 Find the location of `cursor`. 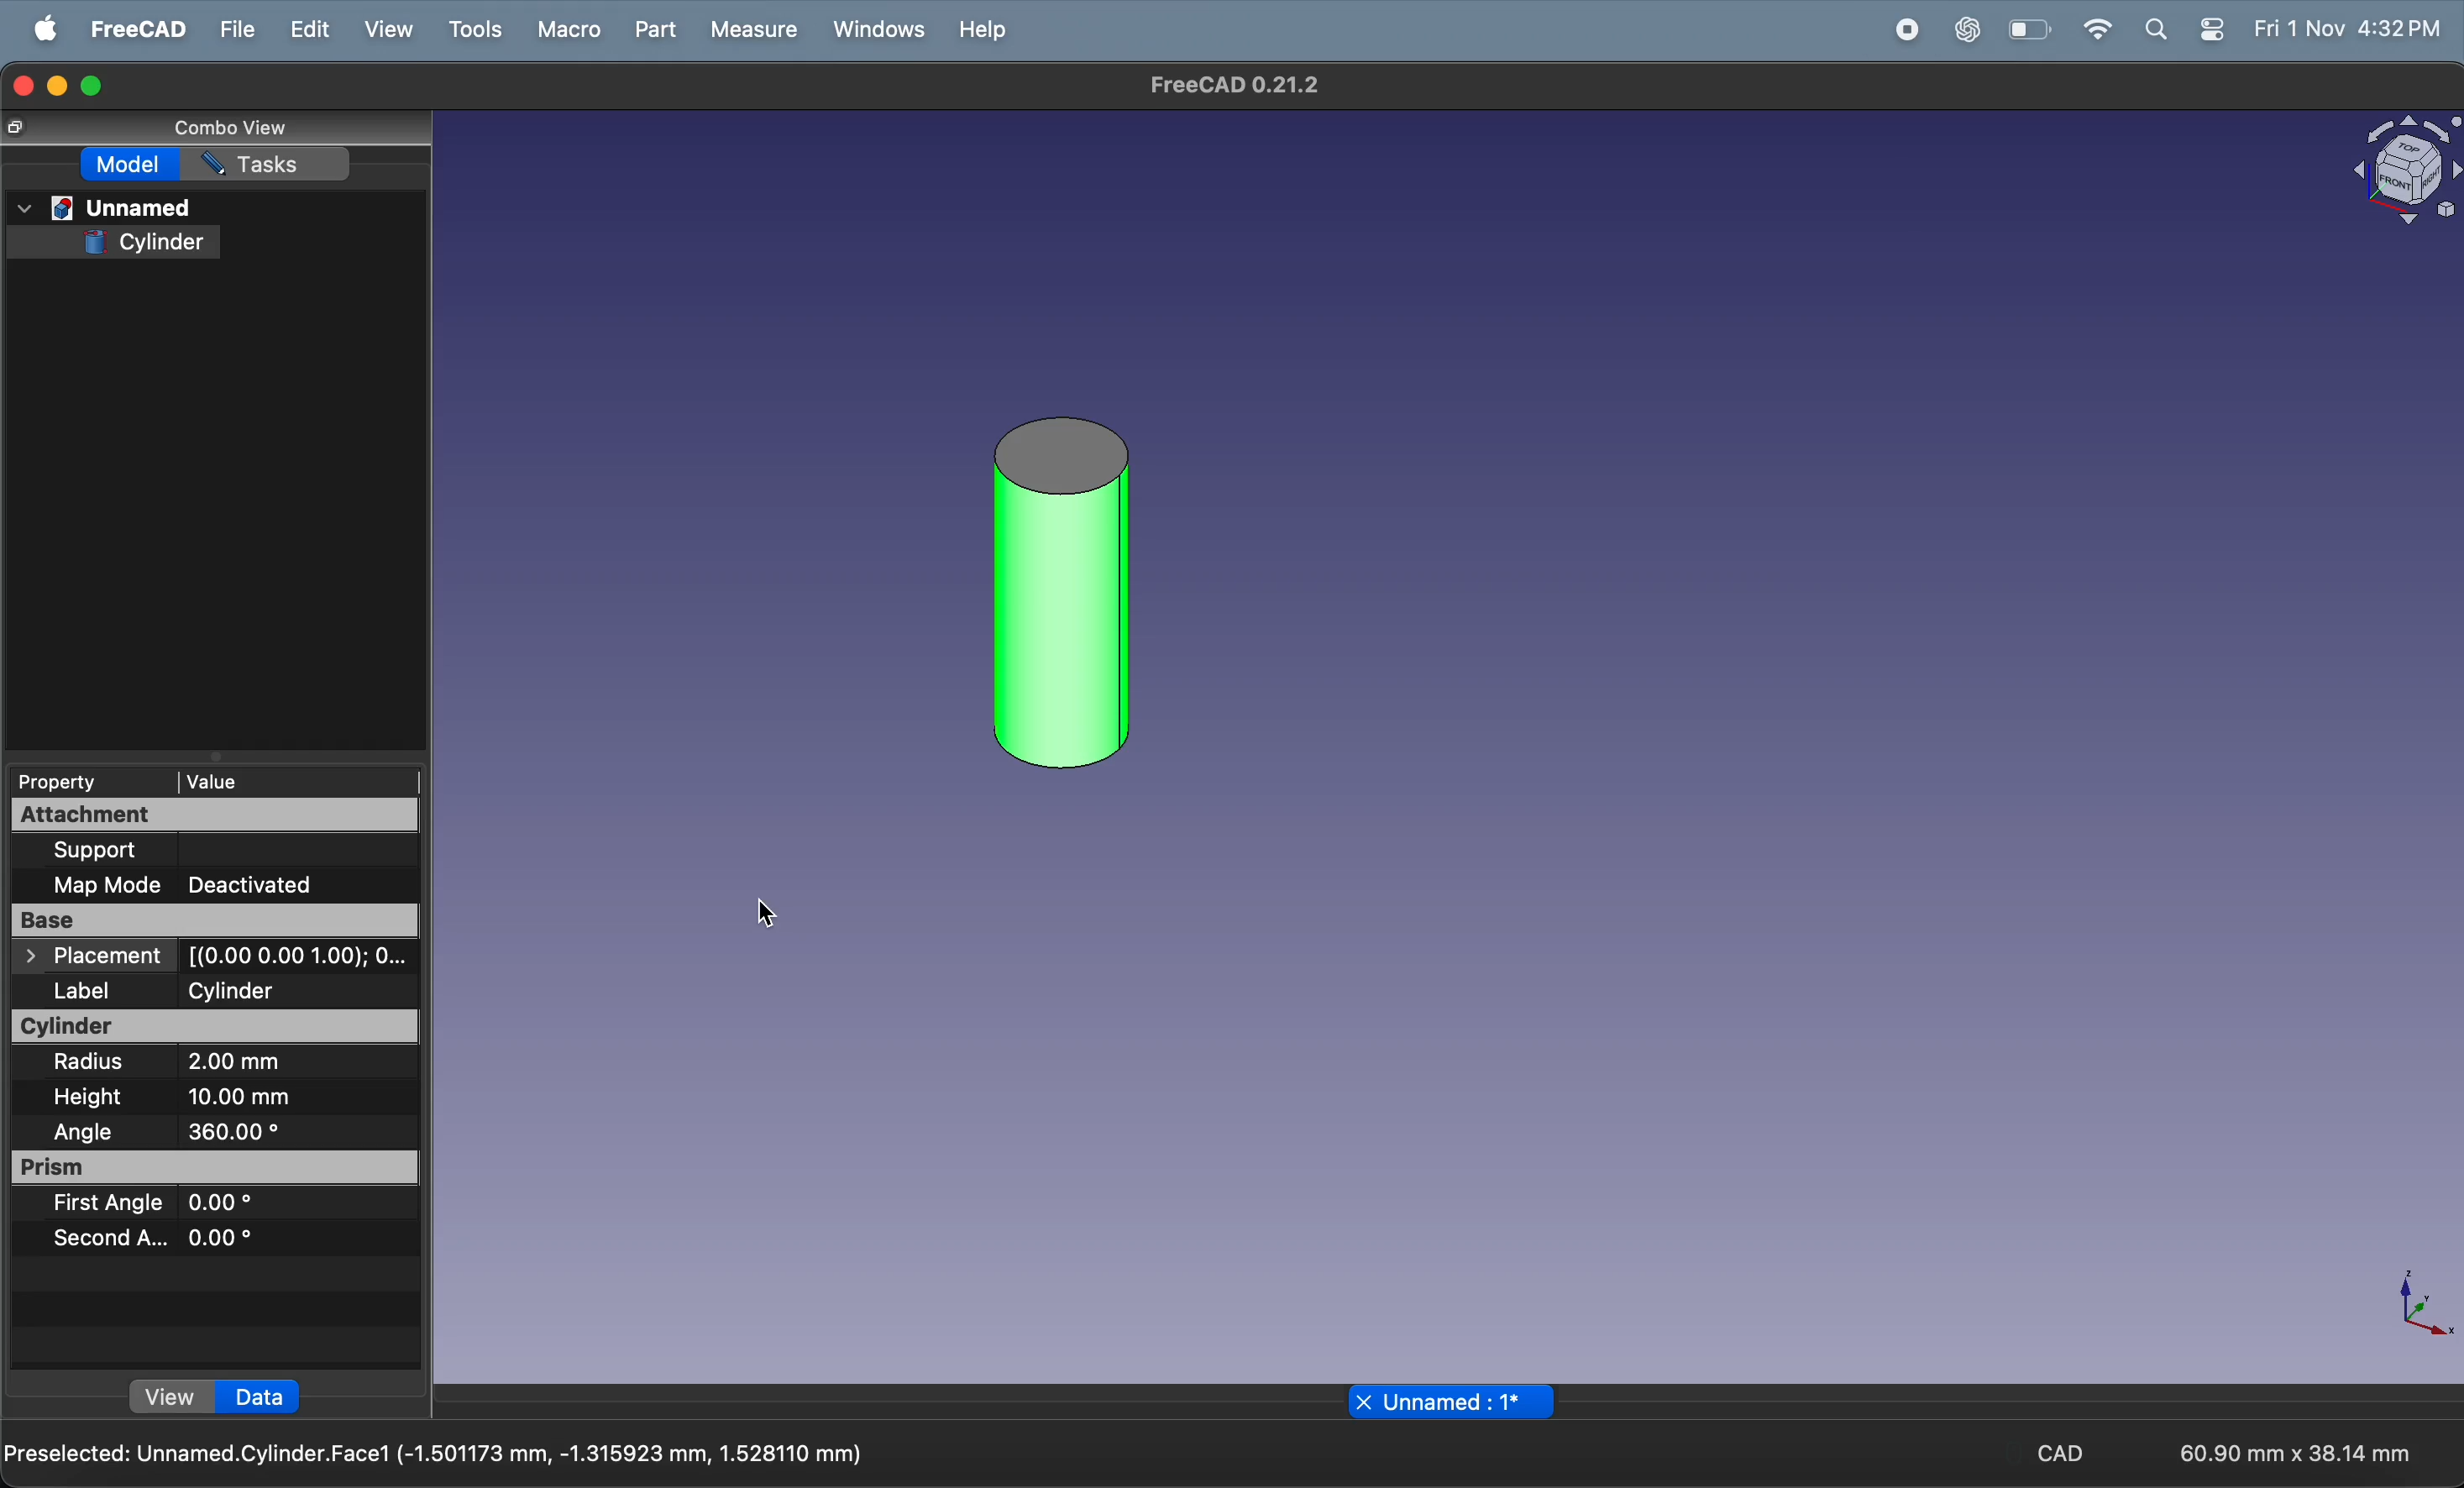

cursor is located at coordinates (766, 915).